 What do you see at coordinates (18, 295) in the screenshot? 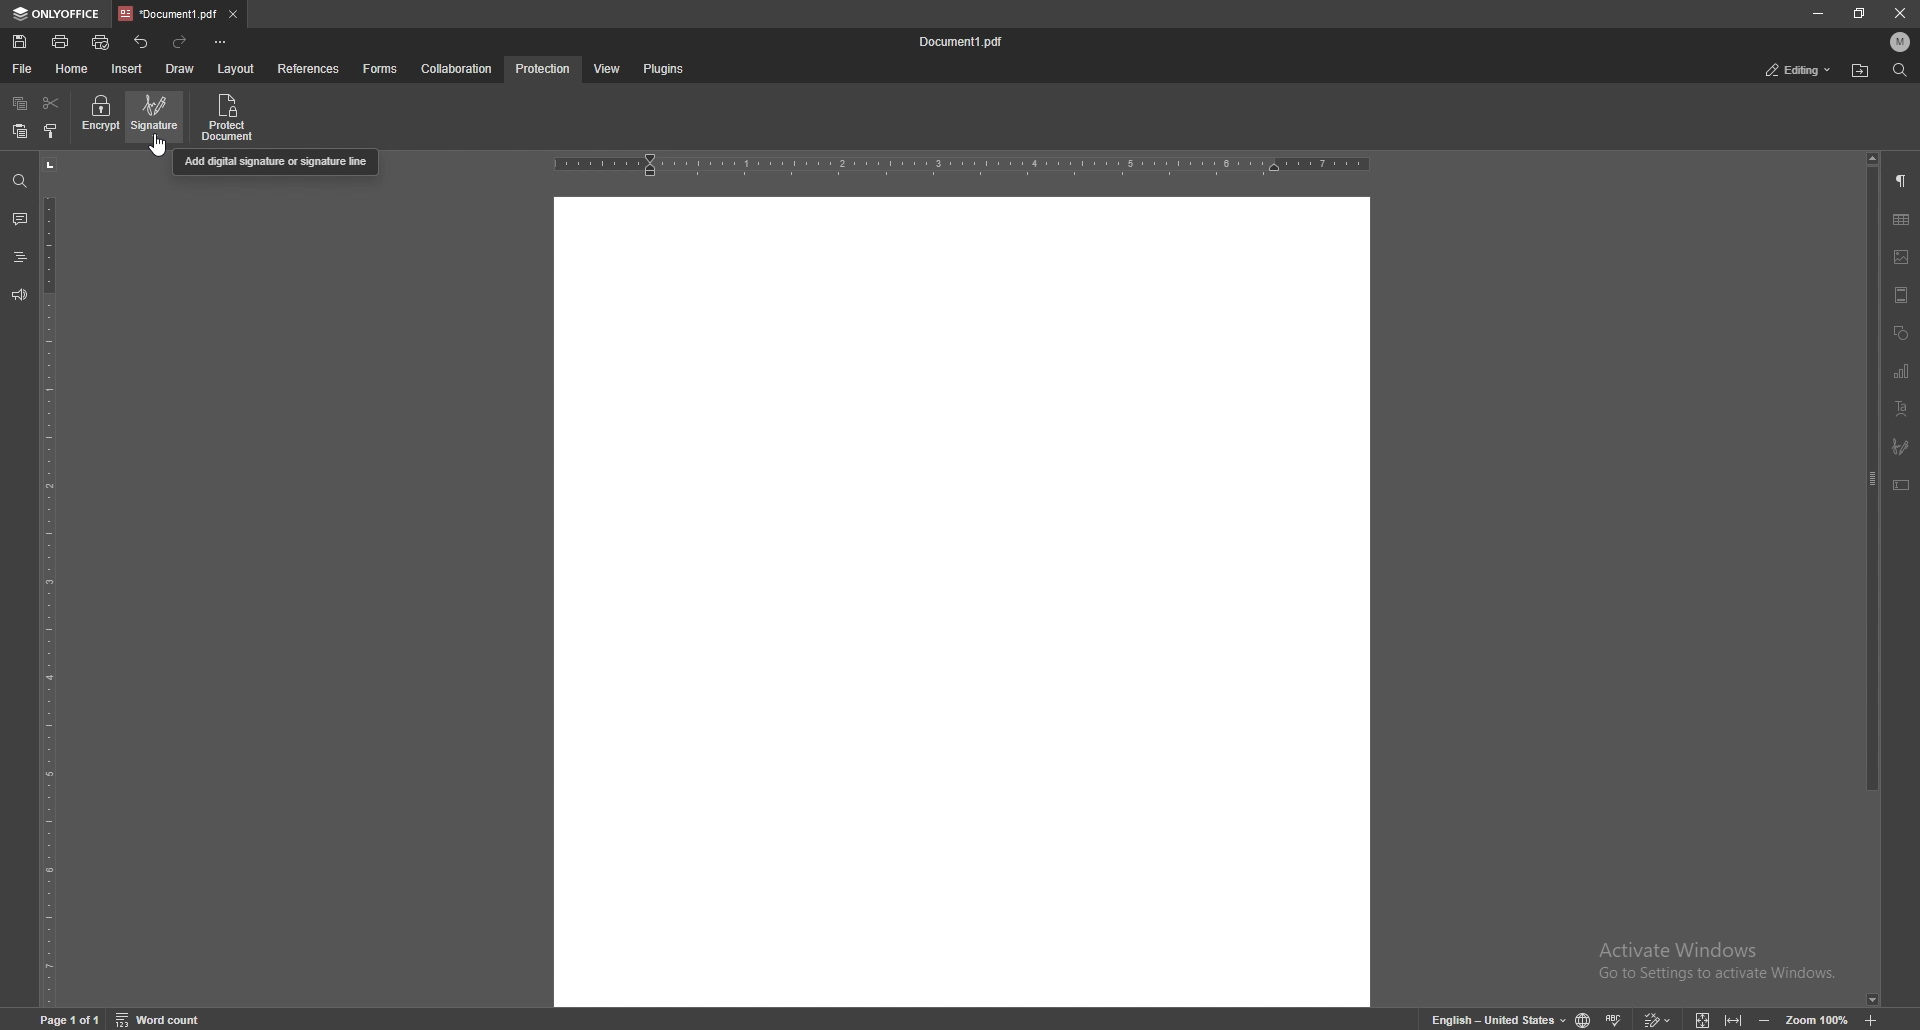
I see `feedback` at bounding box center [18, 295].